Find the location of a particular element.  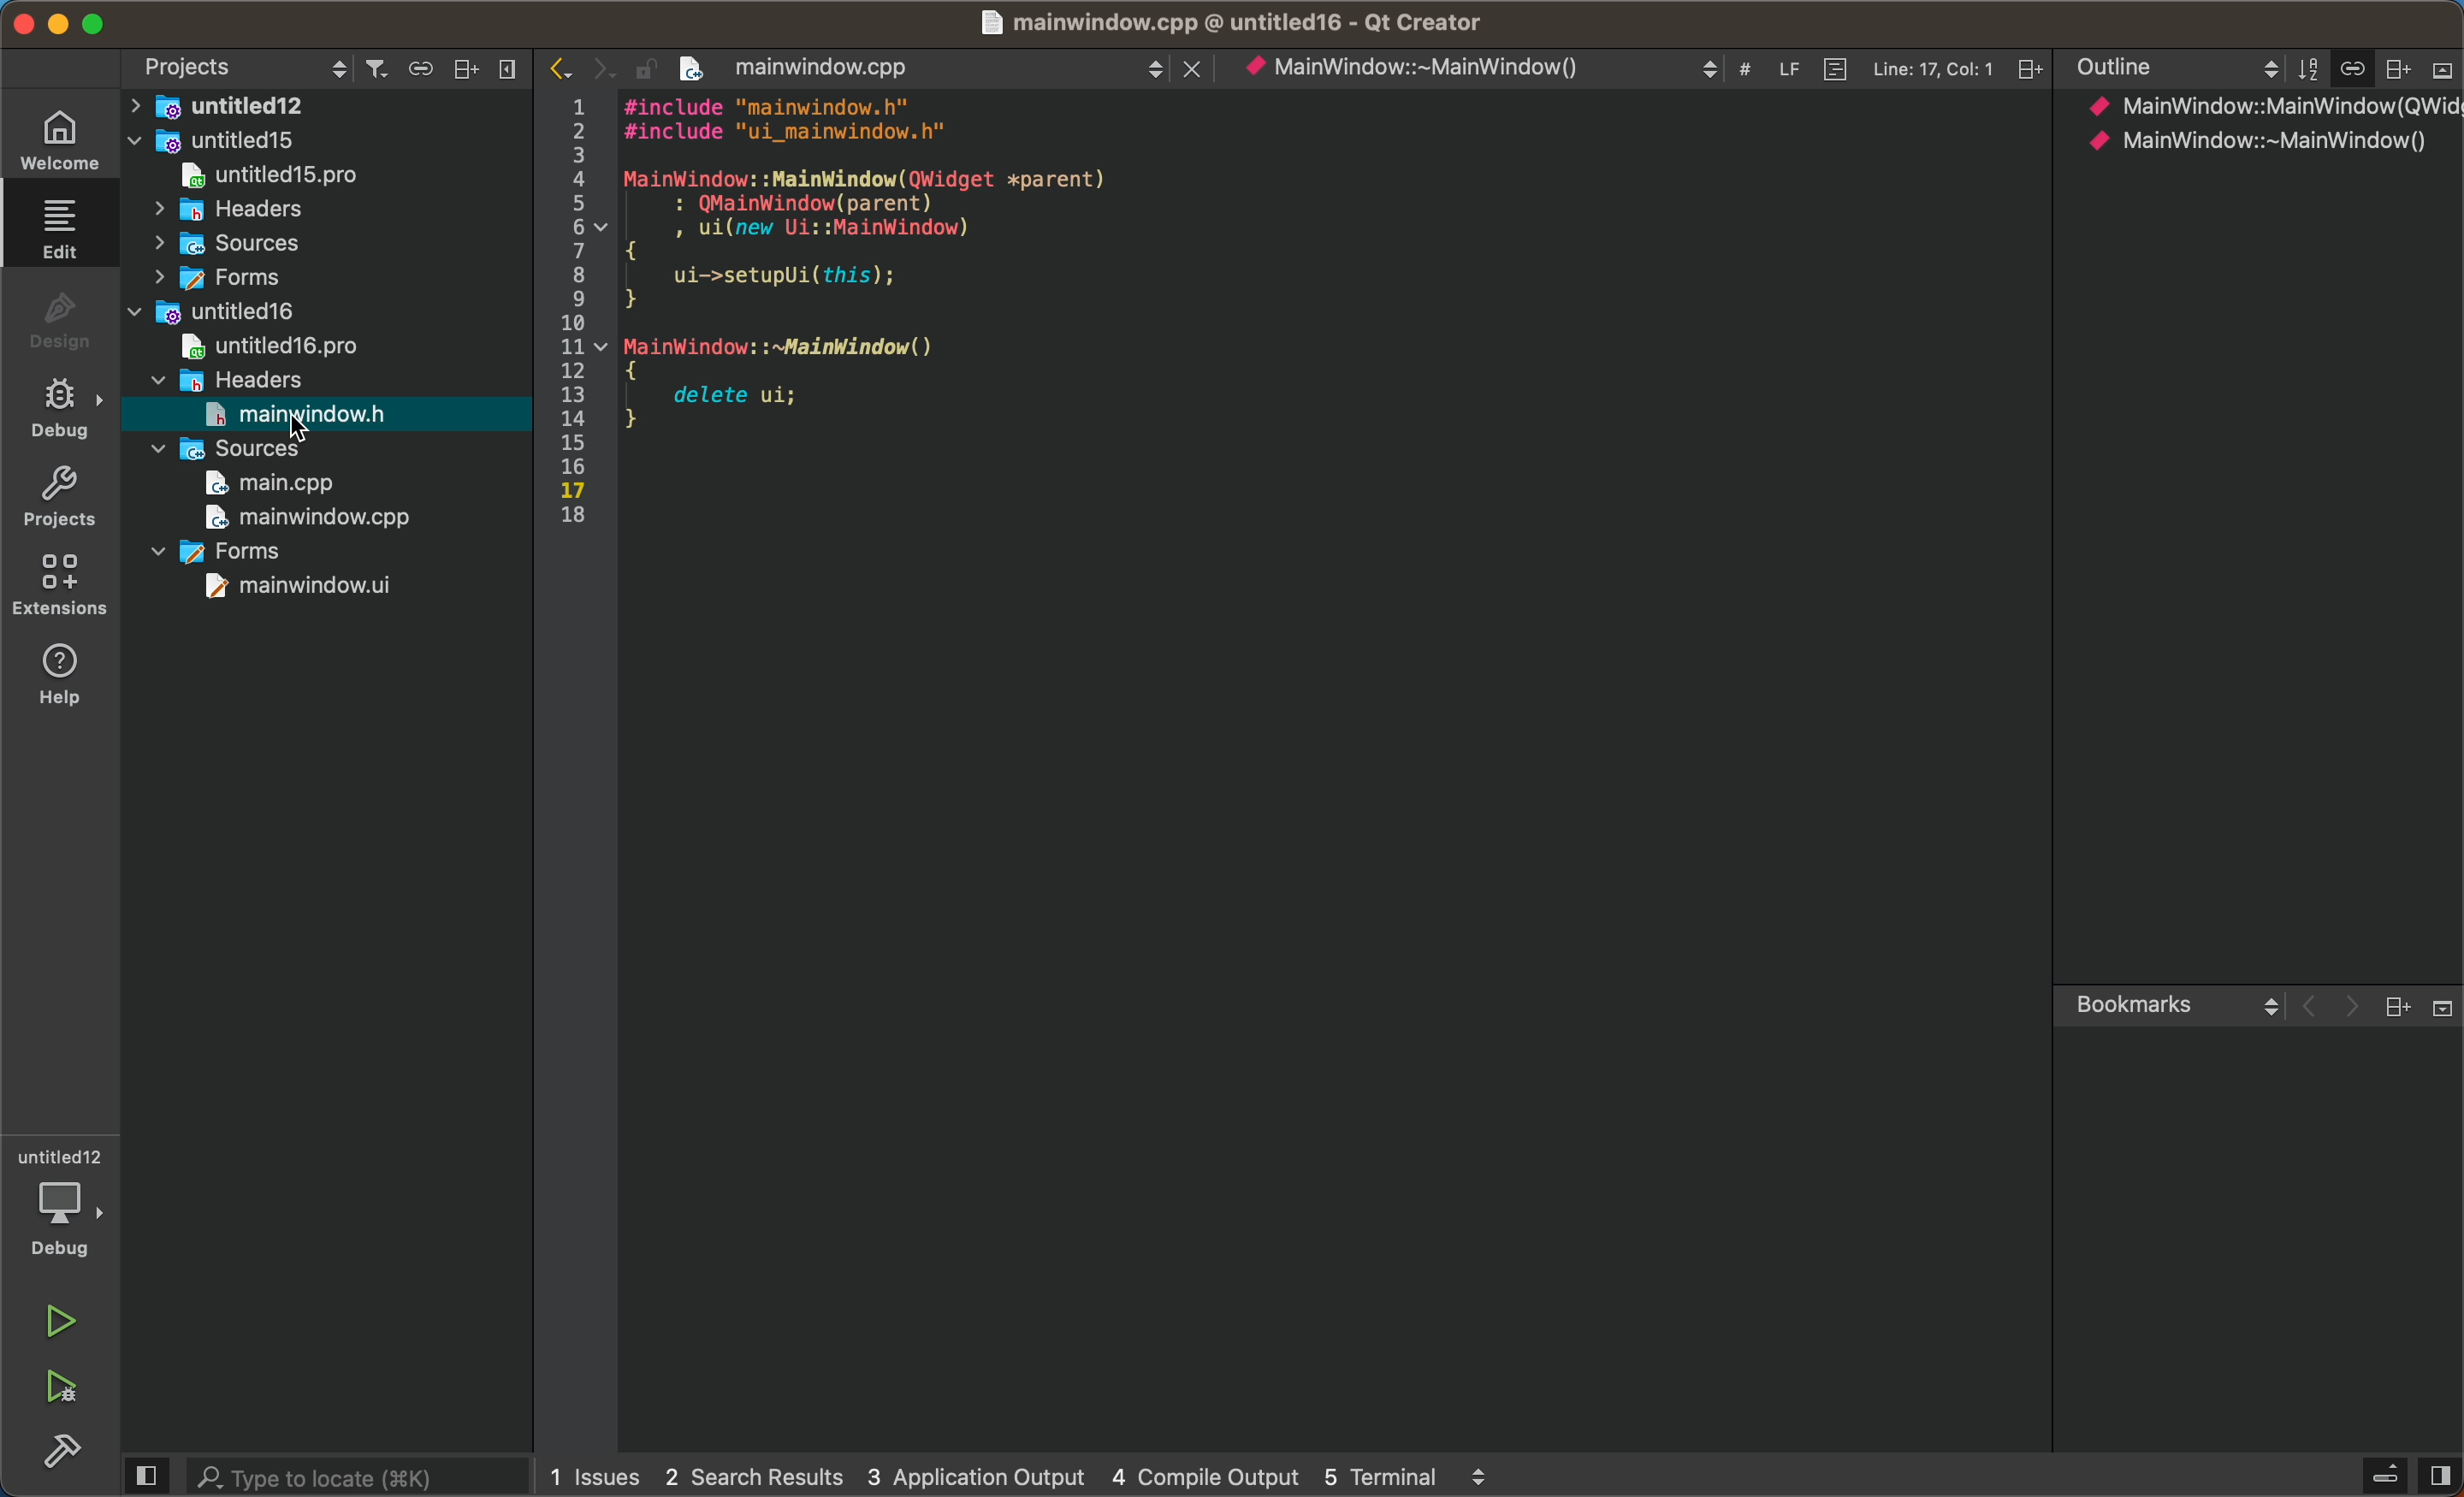

design is located at coordinates (57, 312).